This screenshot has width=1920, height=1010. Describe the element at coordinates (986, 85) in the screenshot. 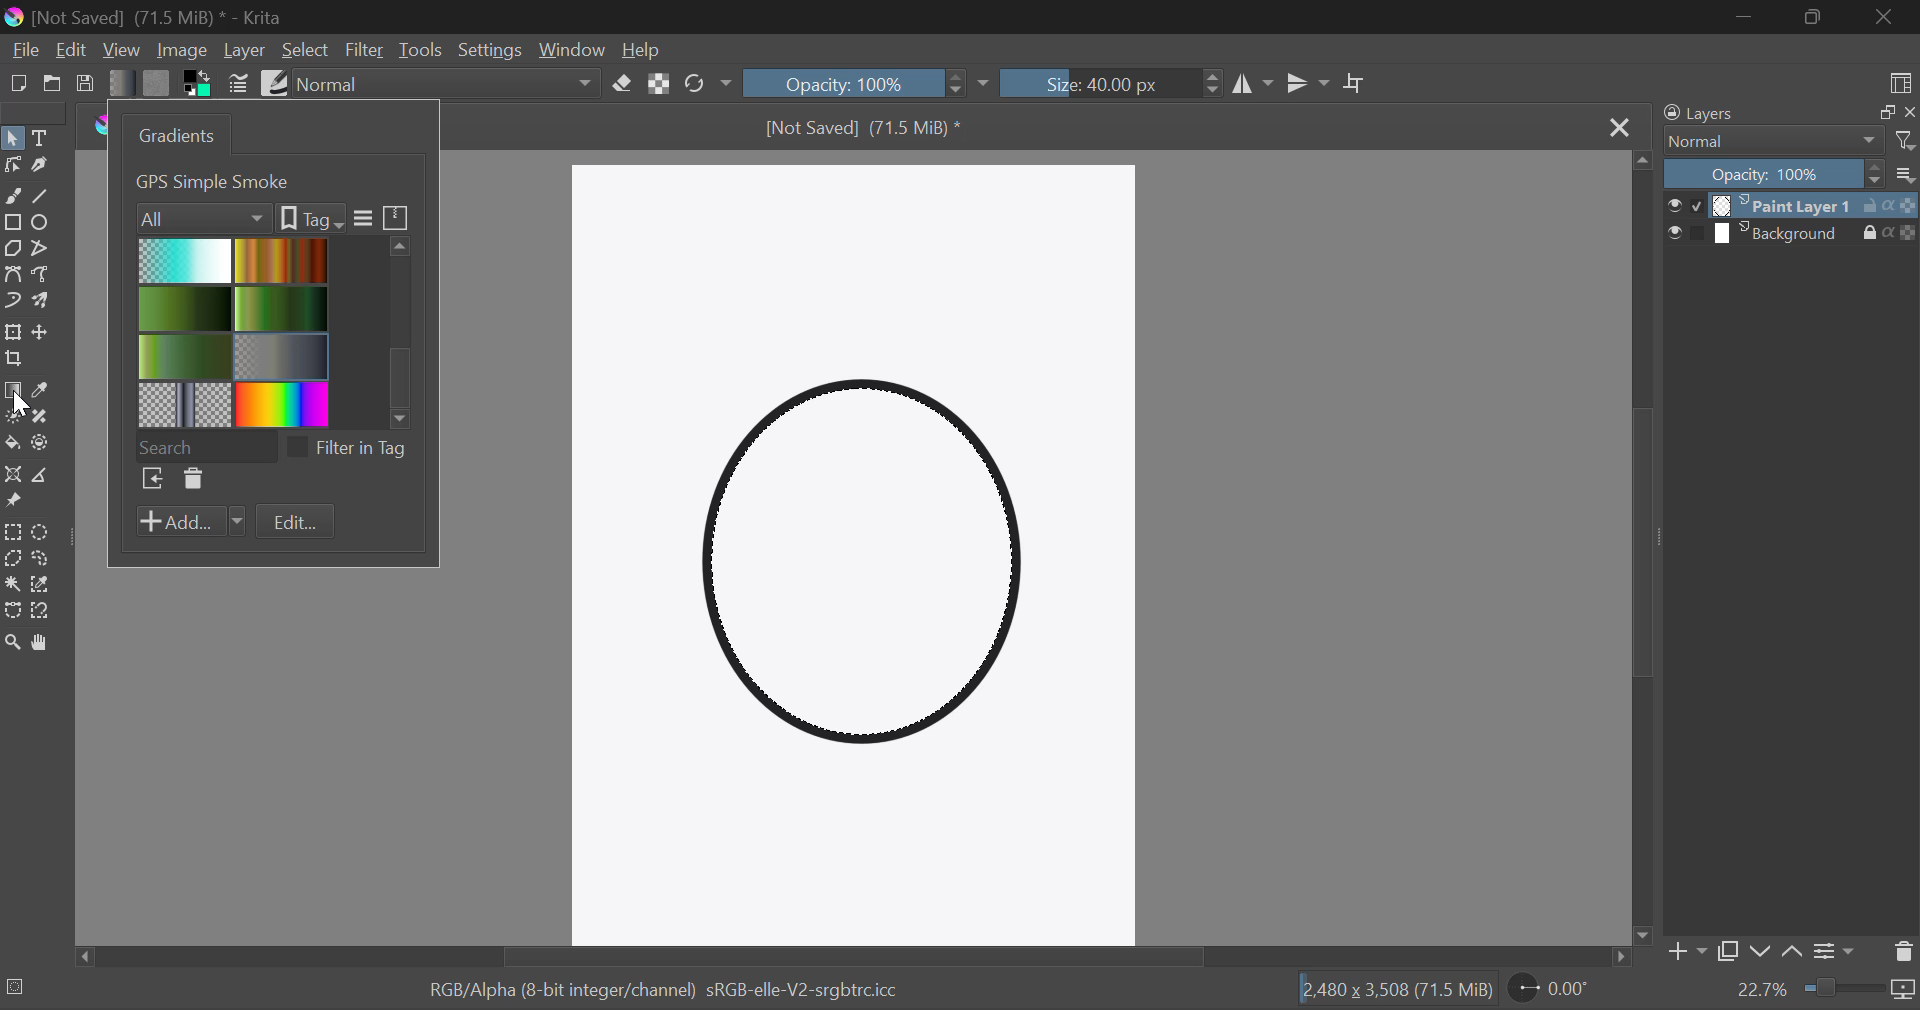

I see `dropdown` at that location.